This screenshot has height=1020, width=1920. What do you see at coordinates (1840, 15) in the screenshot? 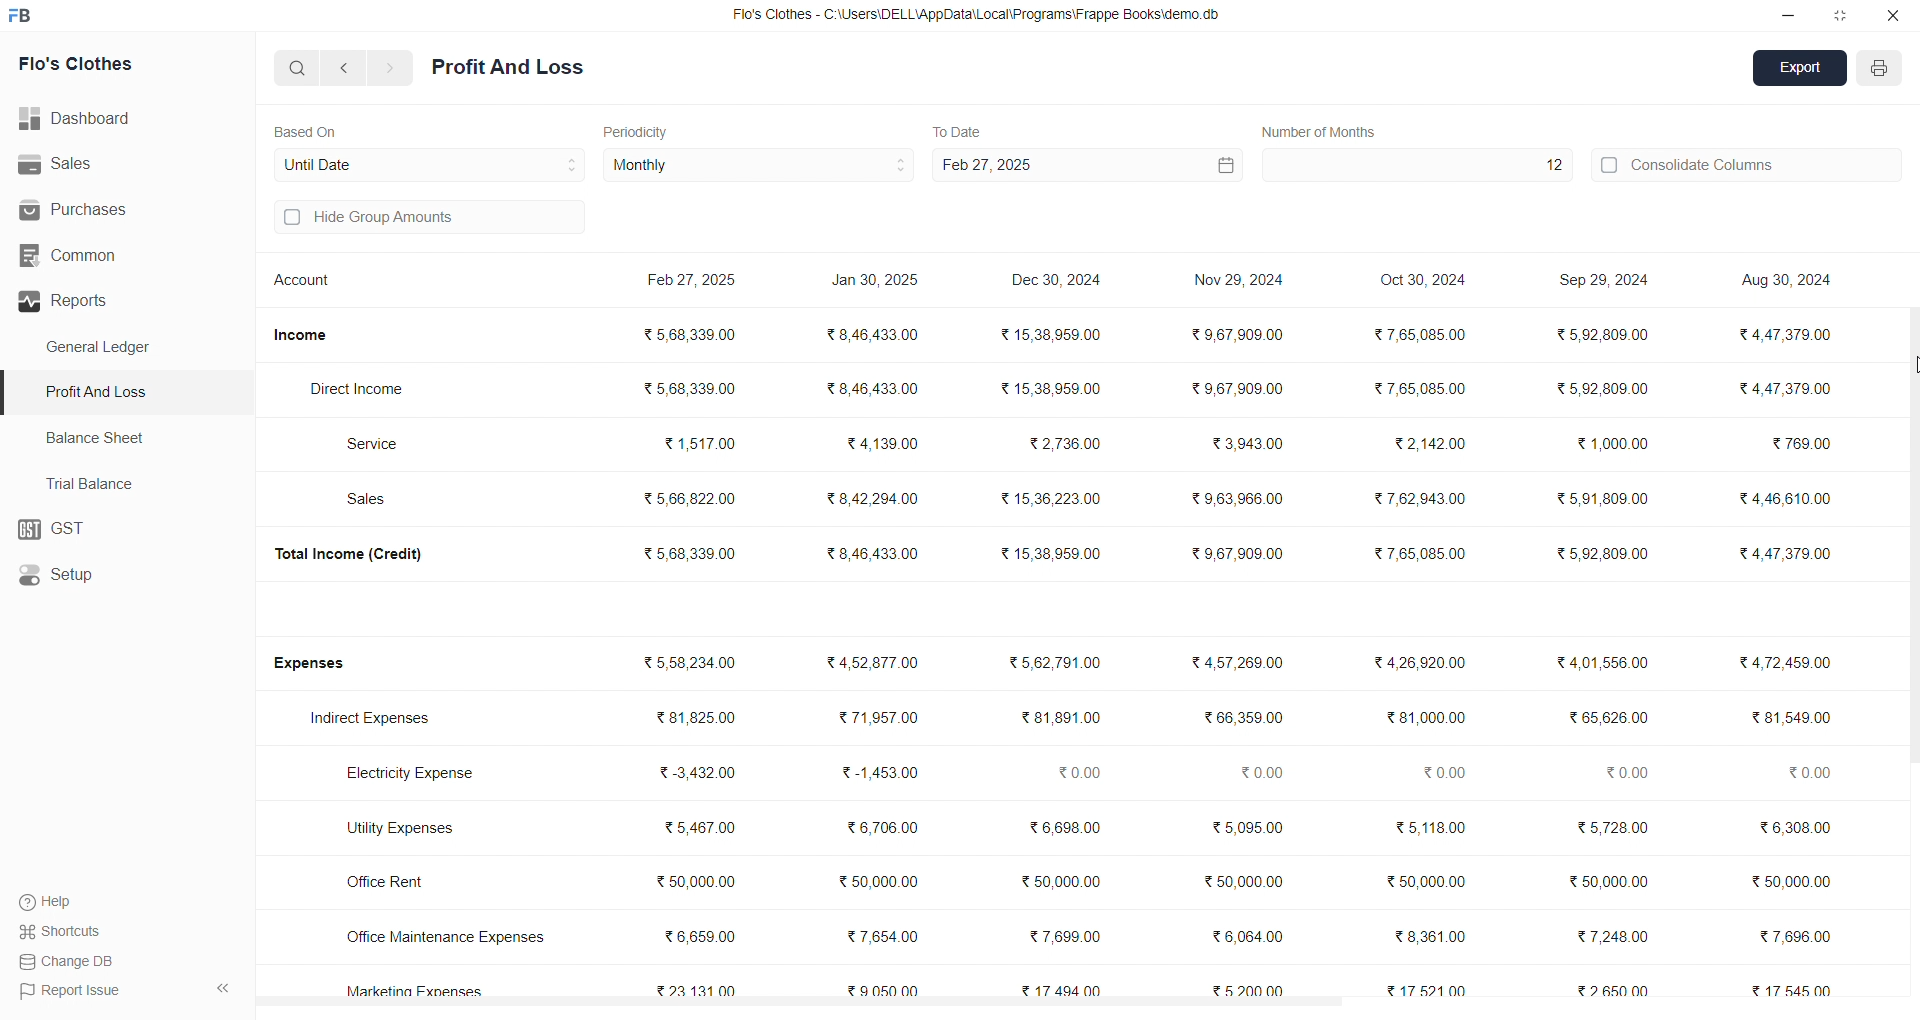
I see `resize` at bounding box center [1840, 15].